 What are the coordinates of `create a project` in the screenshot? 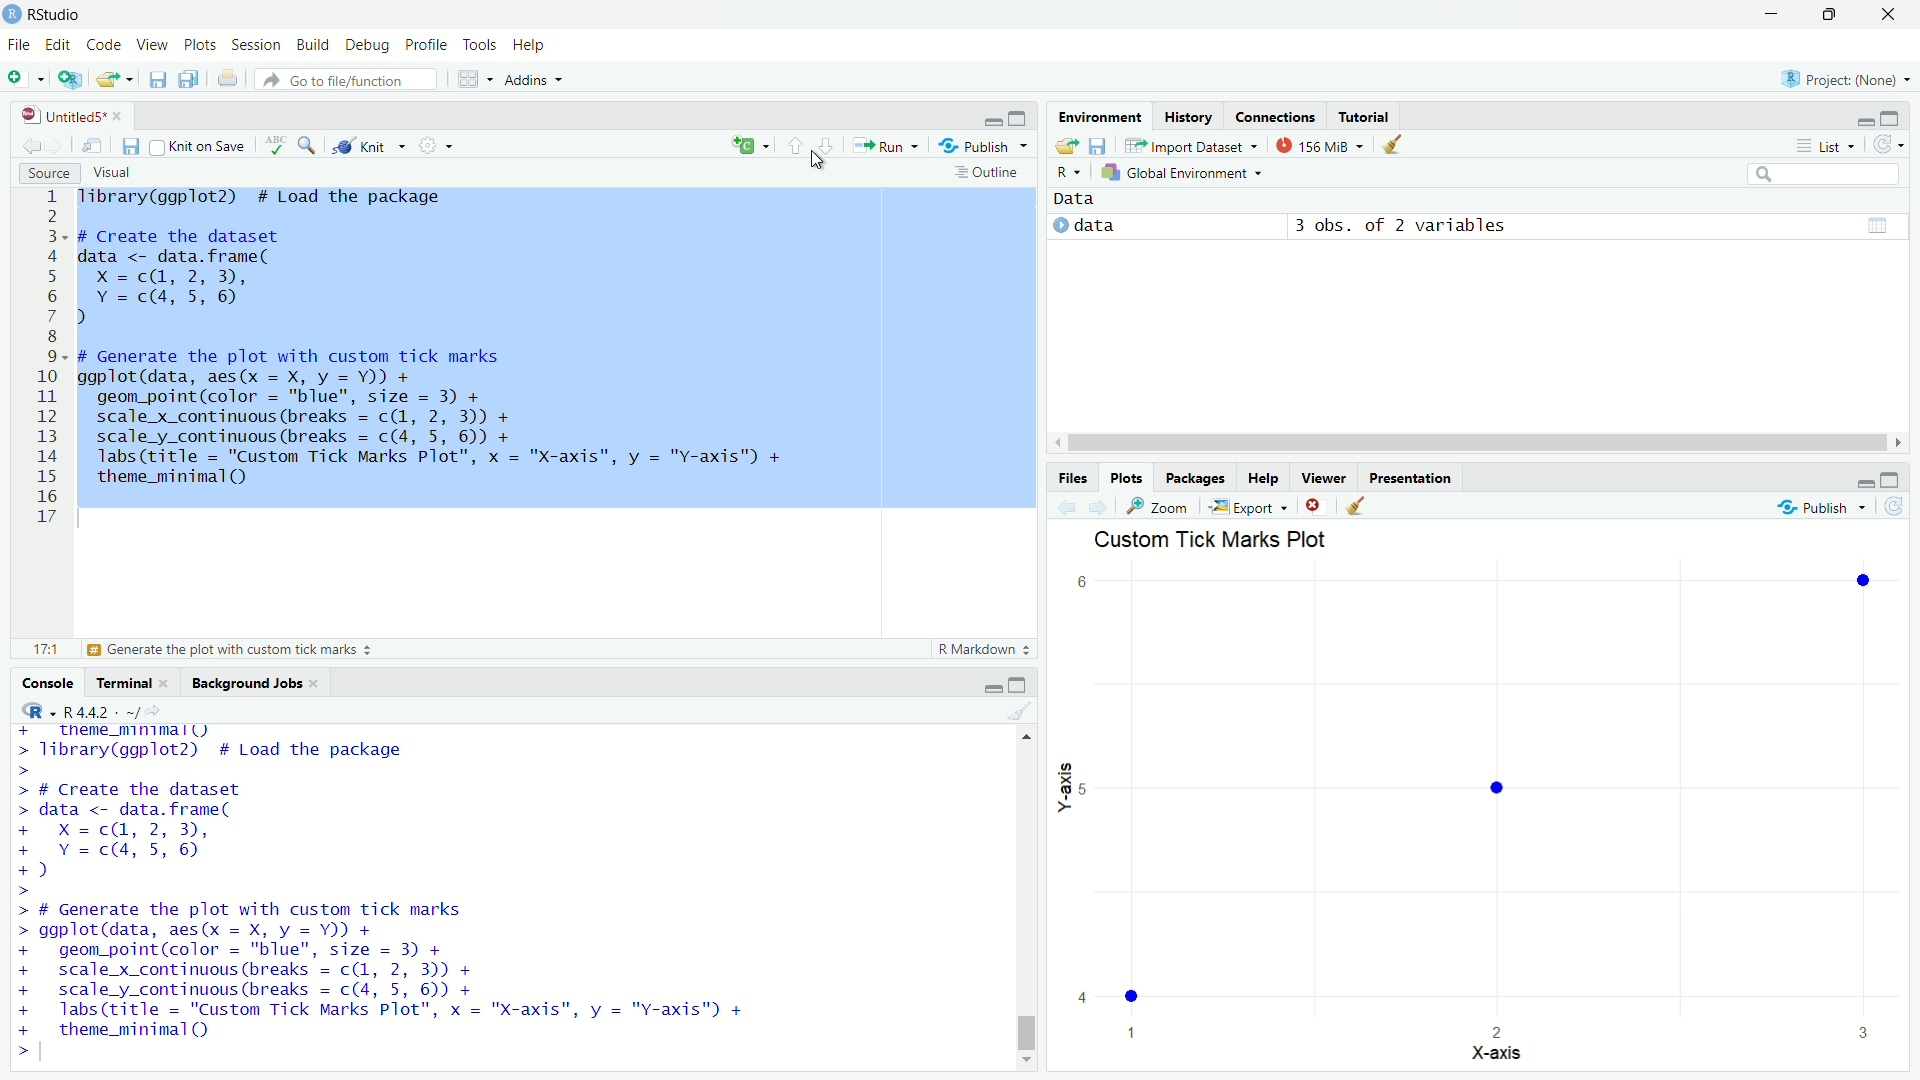 It's located at (70, 79).